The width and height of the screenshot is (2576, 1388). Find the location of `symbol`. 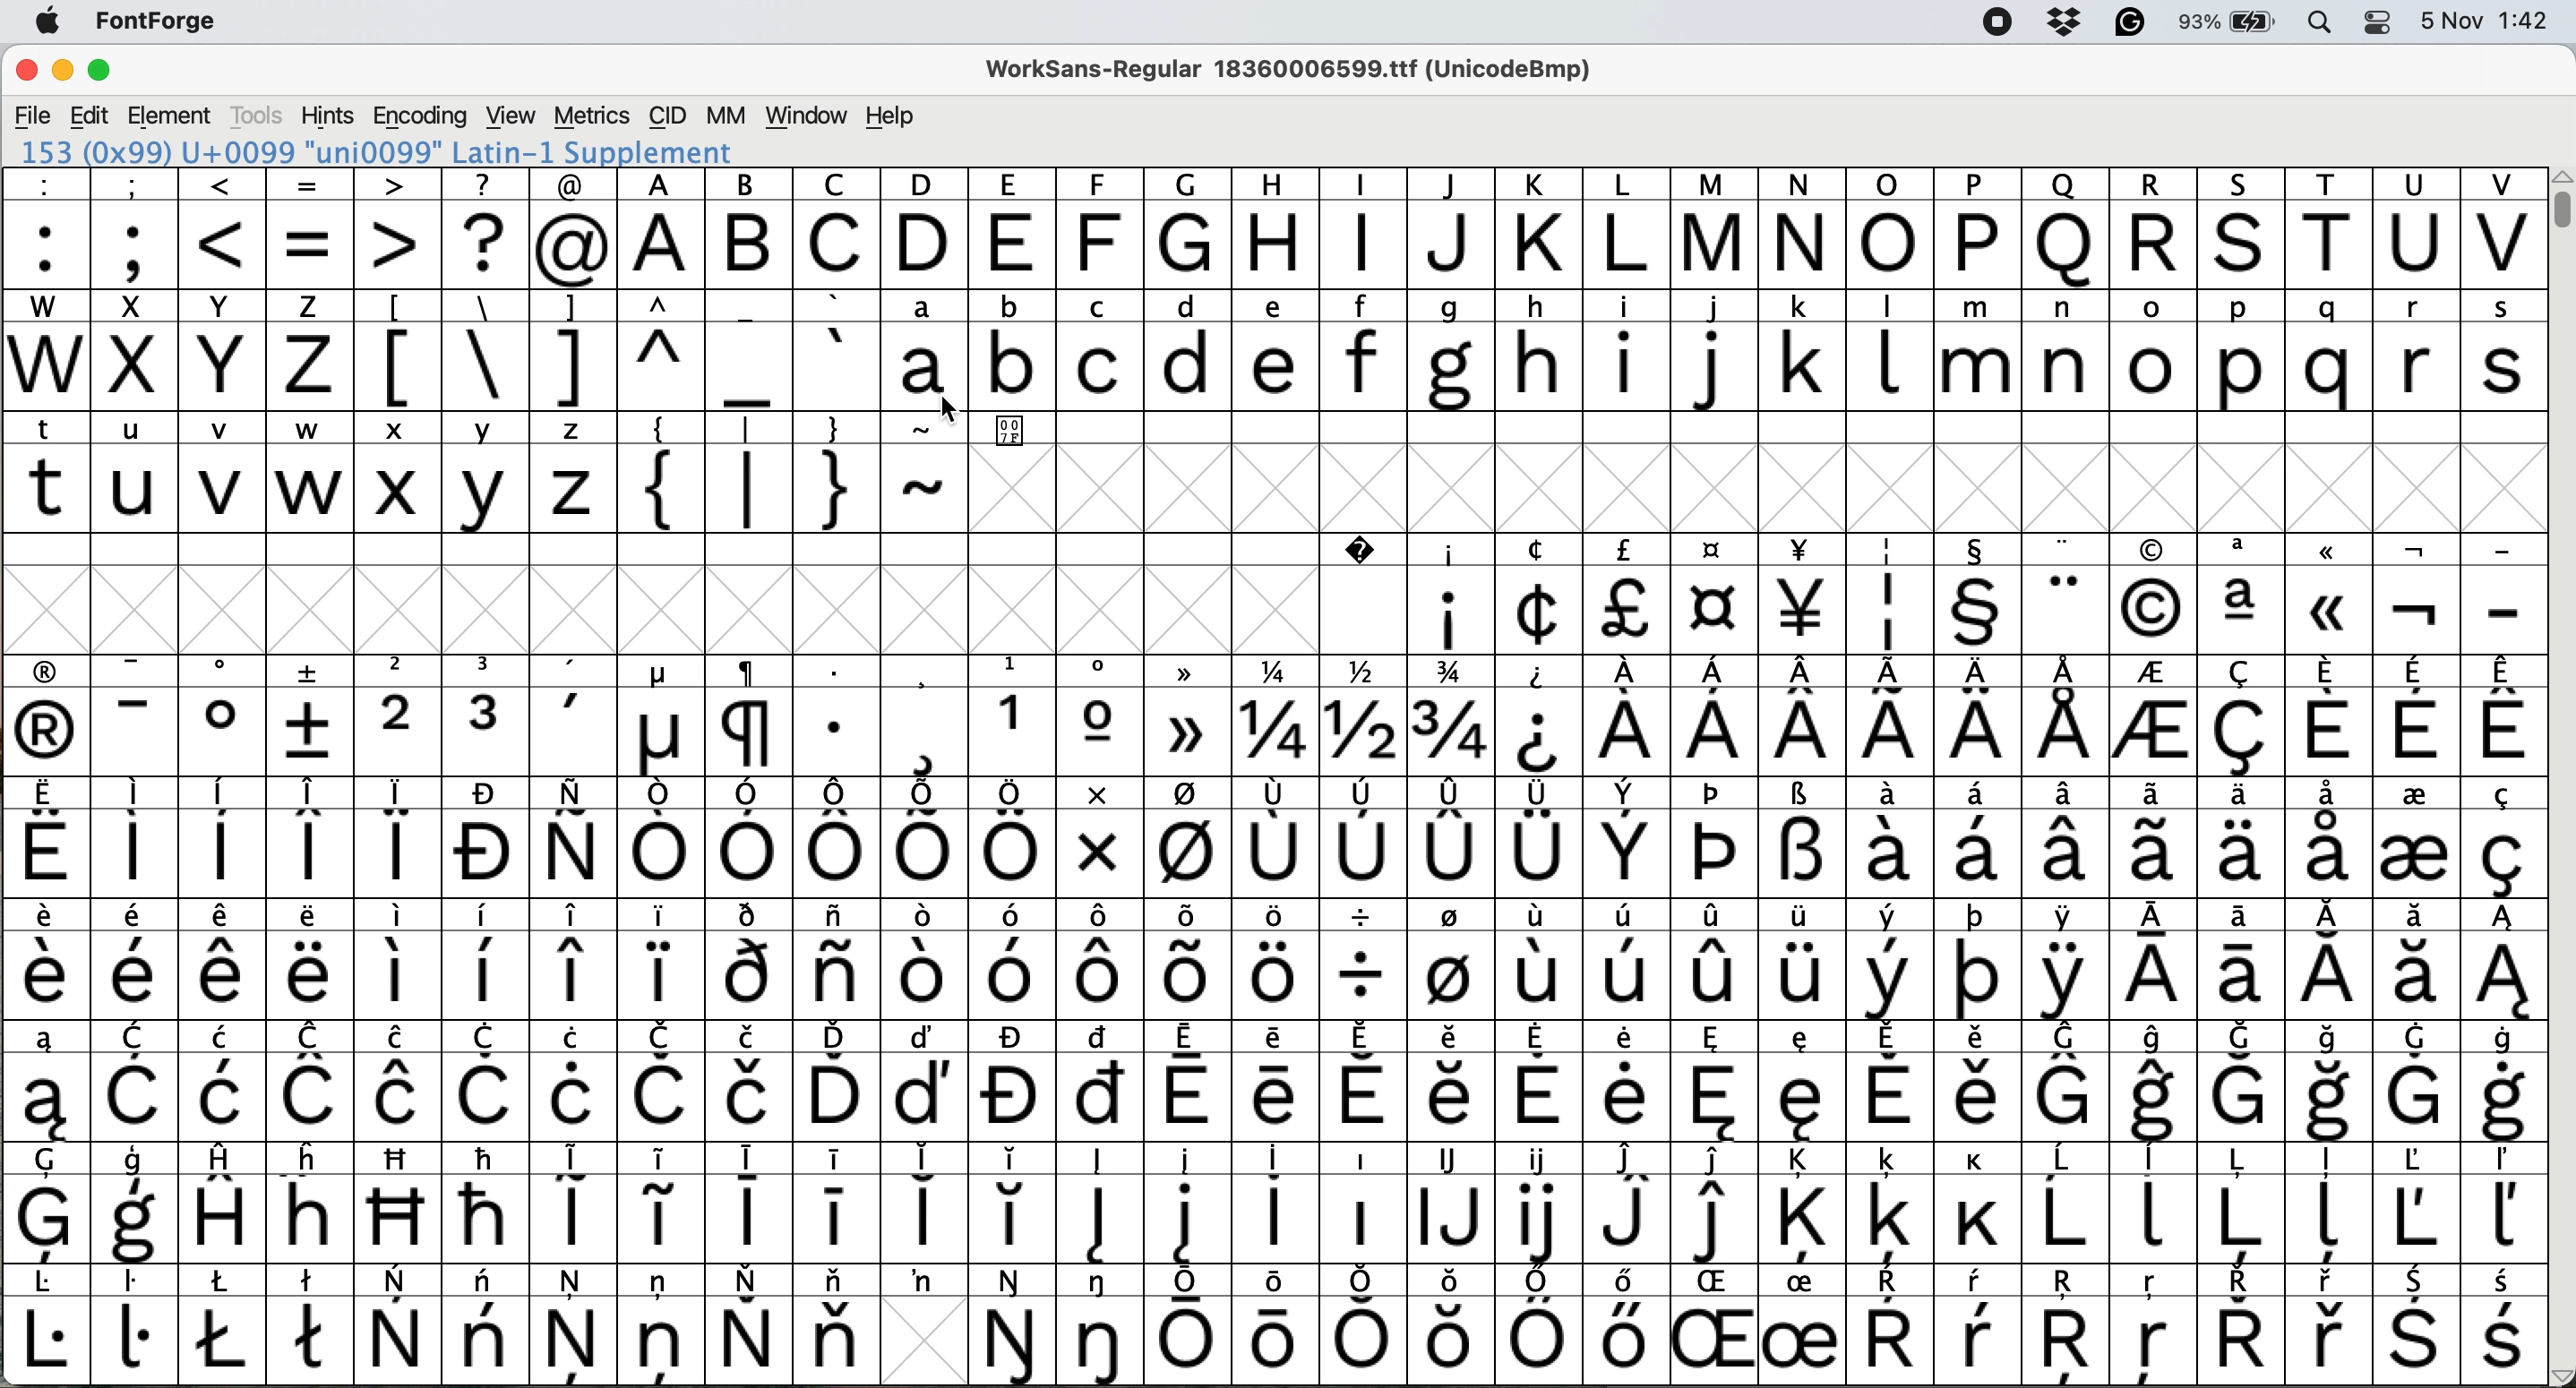

symbol is located at coordinates (1889, 1326).